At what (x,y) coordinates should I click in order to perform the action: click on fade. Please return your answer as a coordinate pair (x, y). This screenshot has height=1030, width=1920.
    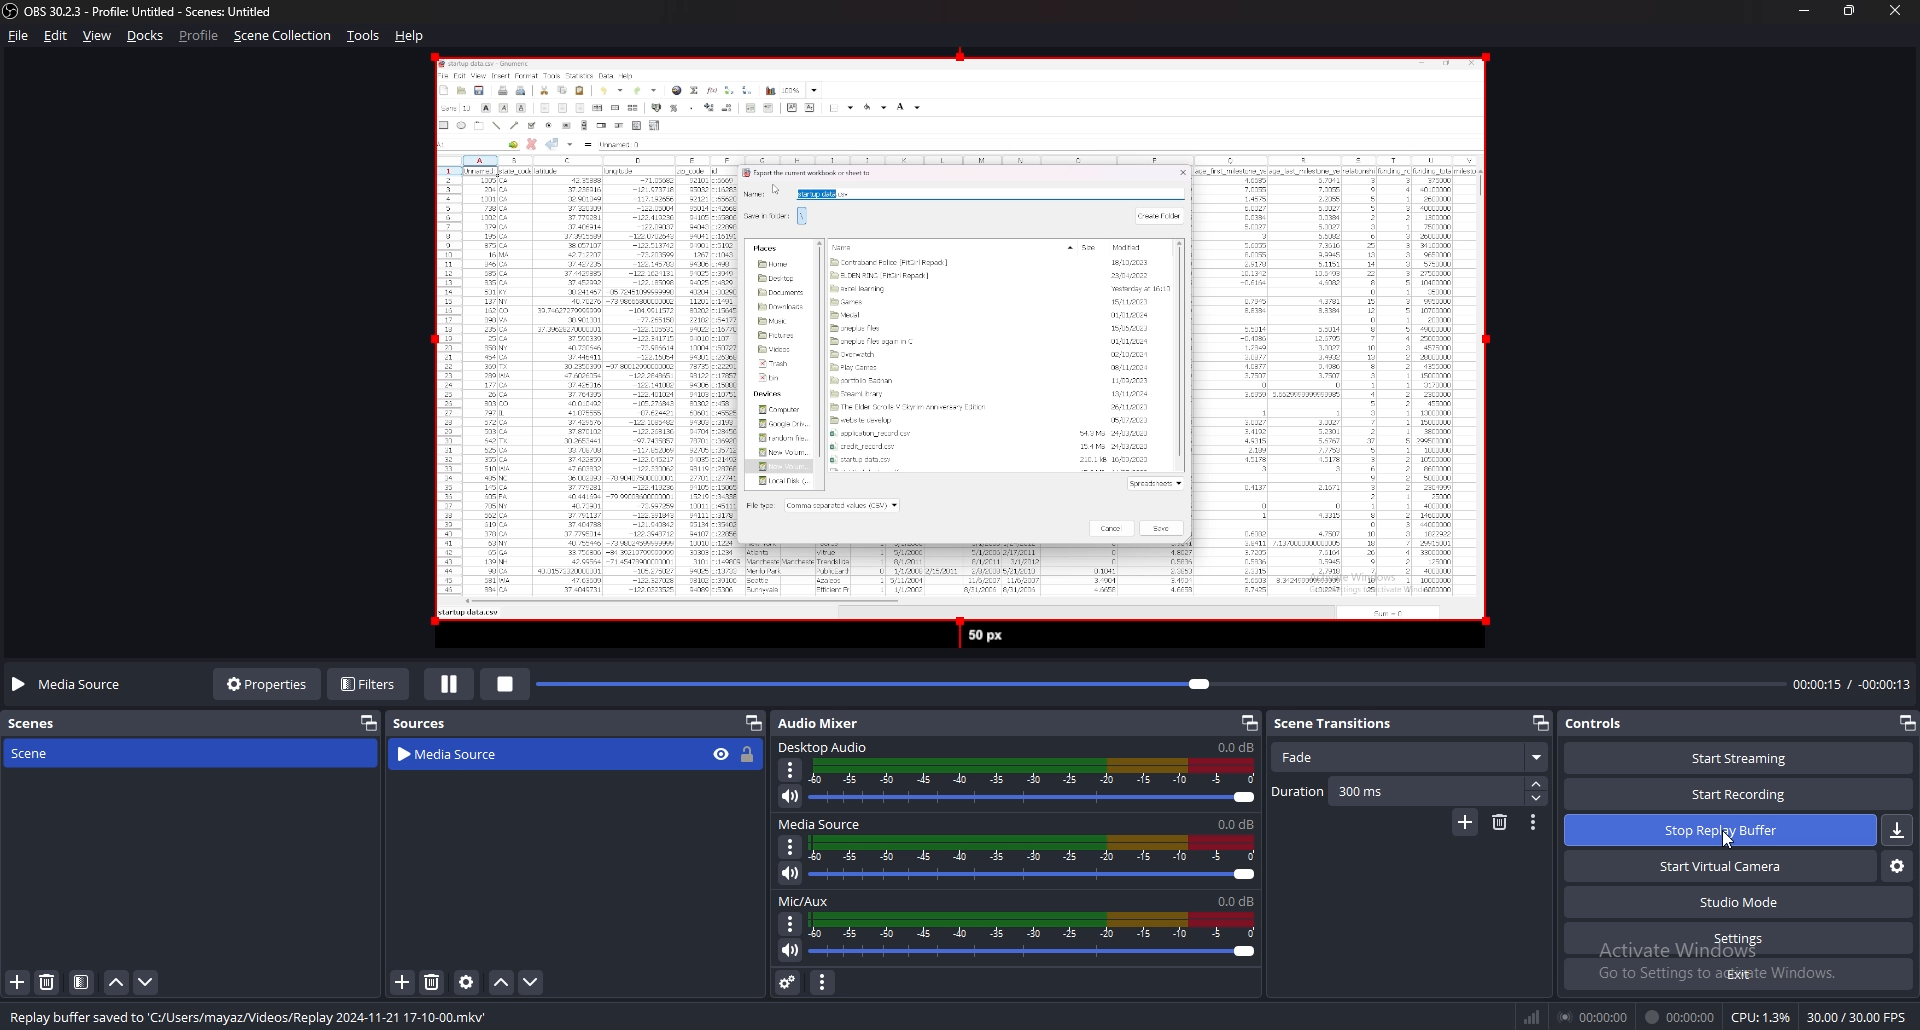
    Looking at the image, I should click on (1409, 758).